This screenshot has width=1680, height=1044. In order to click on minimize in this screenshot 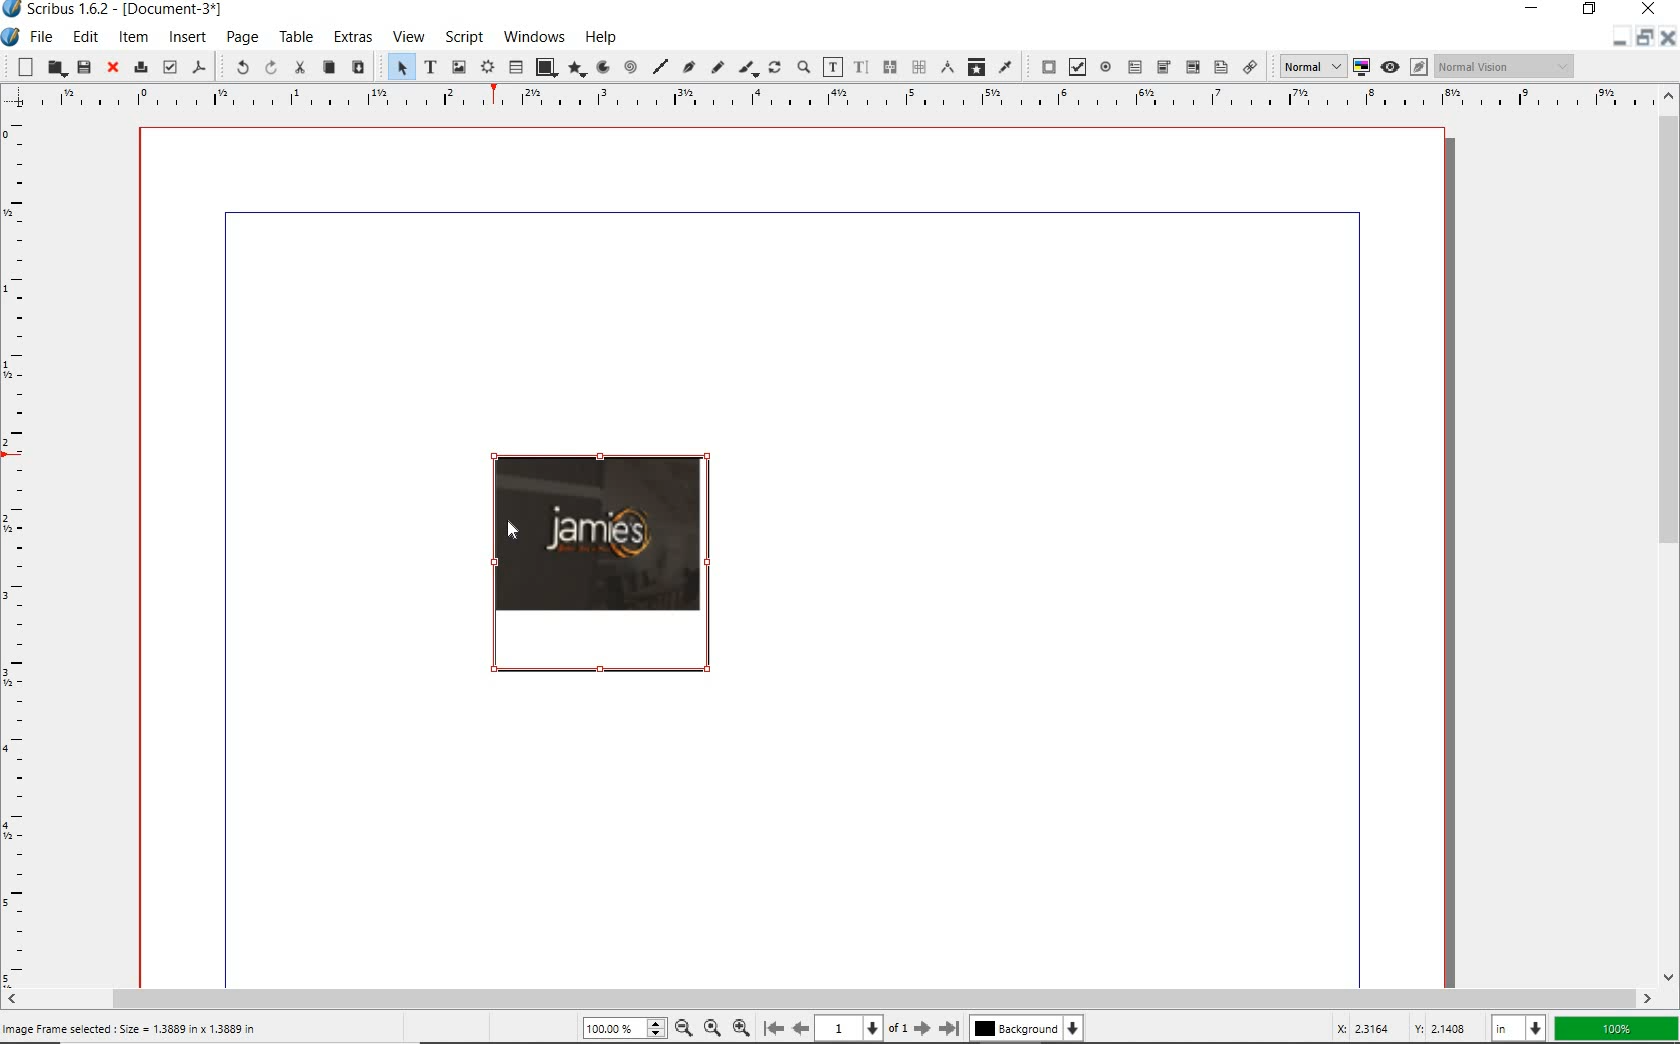, I will do `click(1615, 40)`.